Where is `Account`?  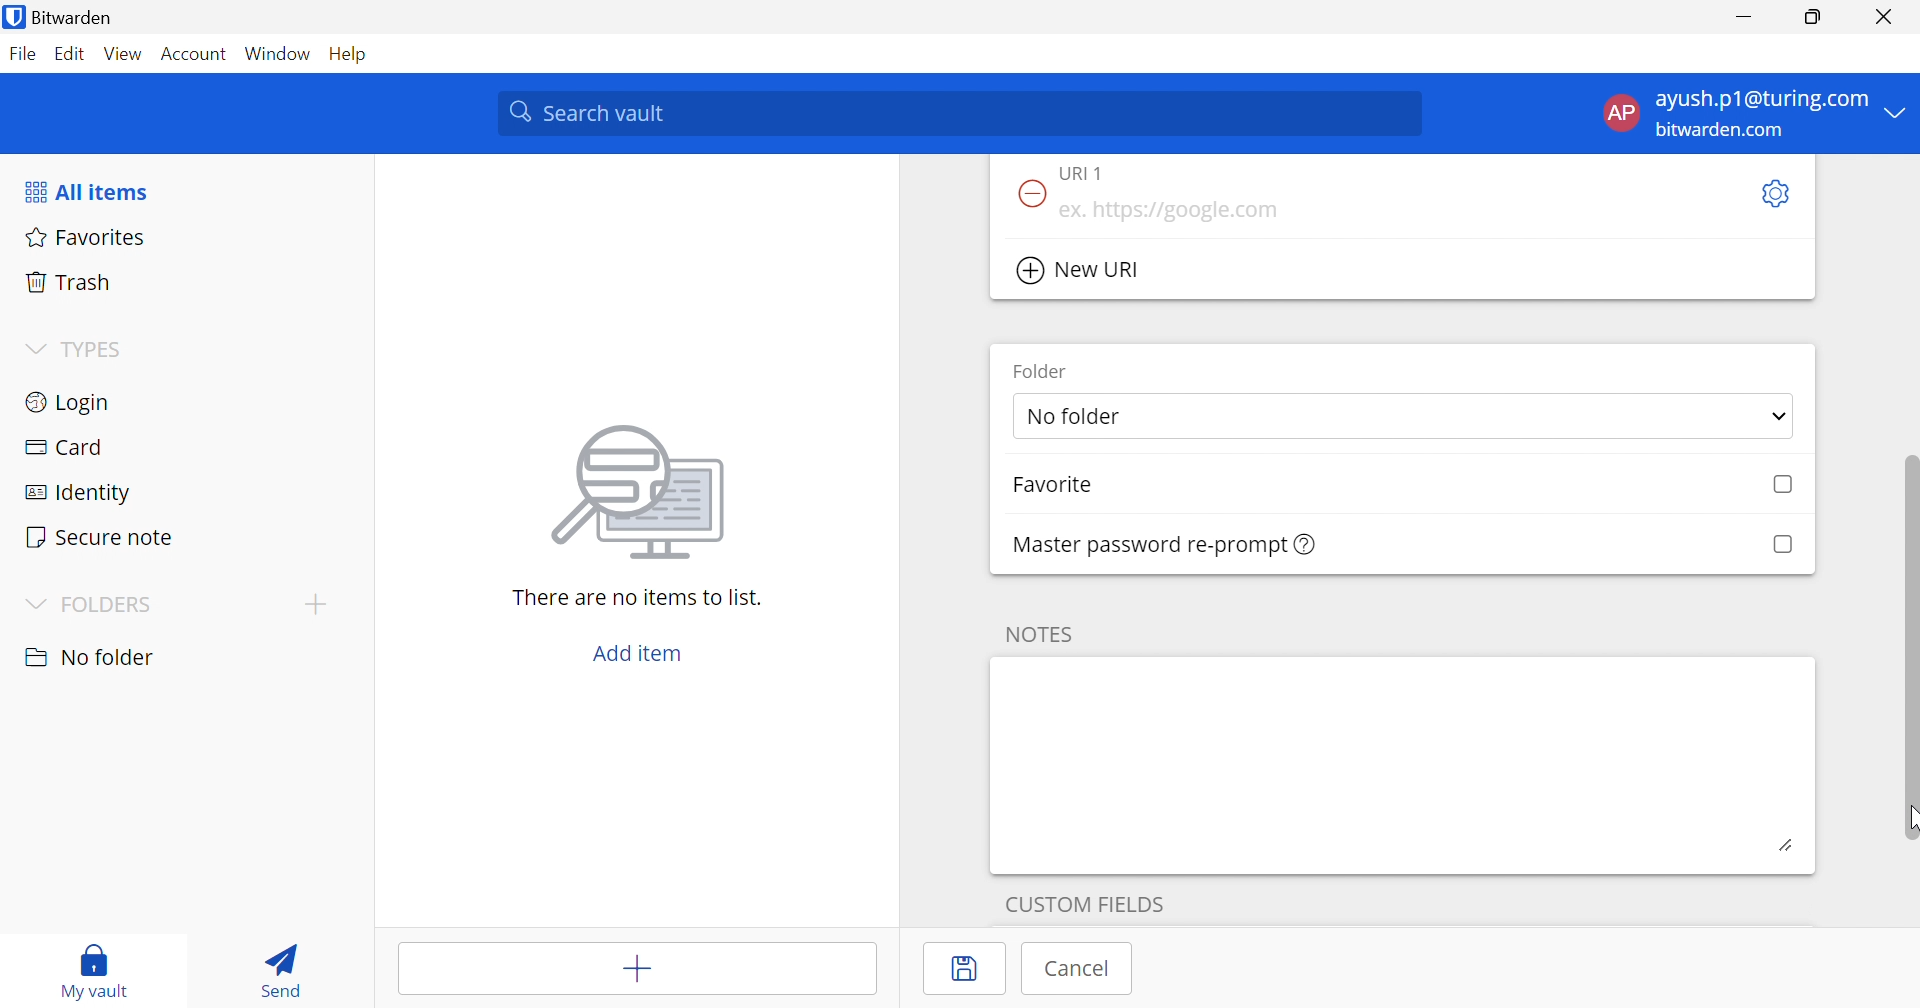
Account is located at coordinates (196, 58).